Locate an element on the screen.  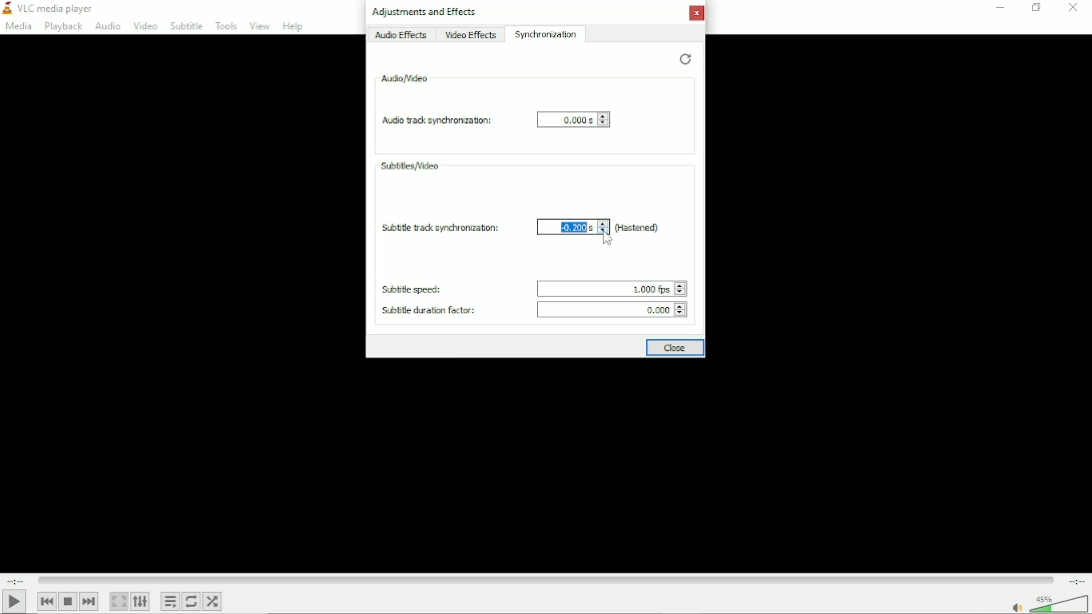
Toggle between loop all, loop one and no loop is located at coordinates (191, 601).